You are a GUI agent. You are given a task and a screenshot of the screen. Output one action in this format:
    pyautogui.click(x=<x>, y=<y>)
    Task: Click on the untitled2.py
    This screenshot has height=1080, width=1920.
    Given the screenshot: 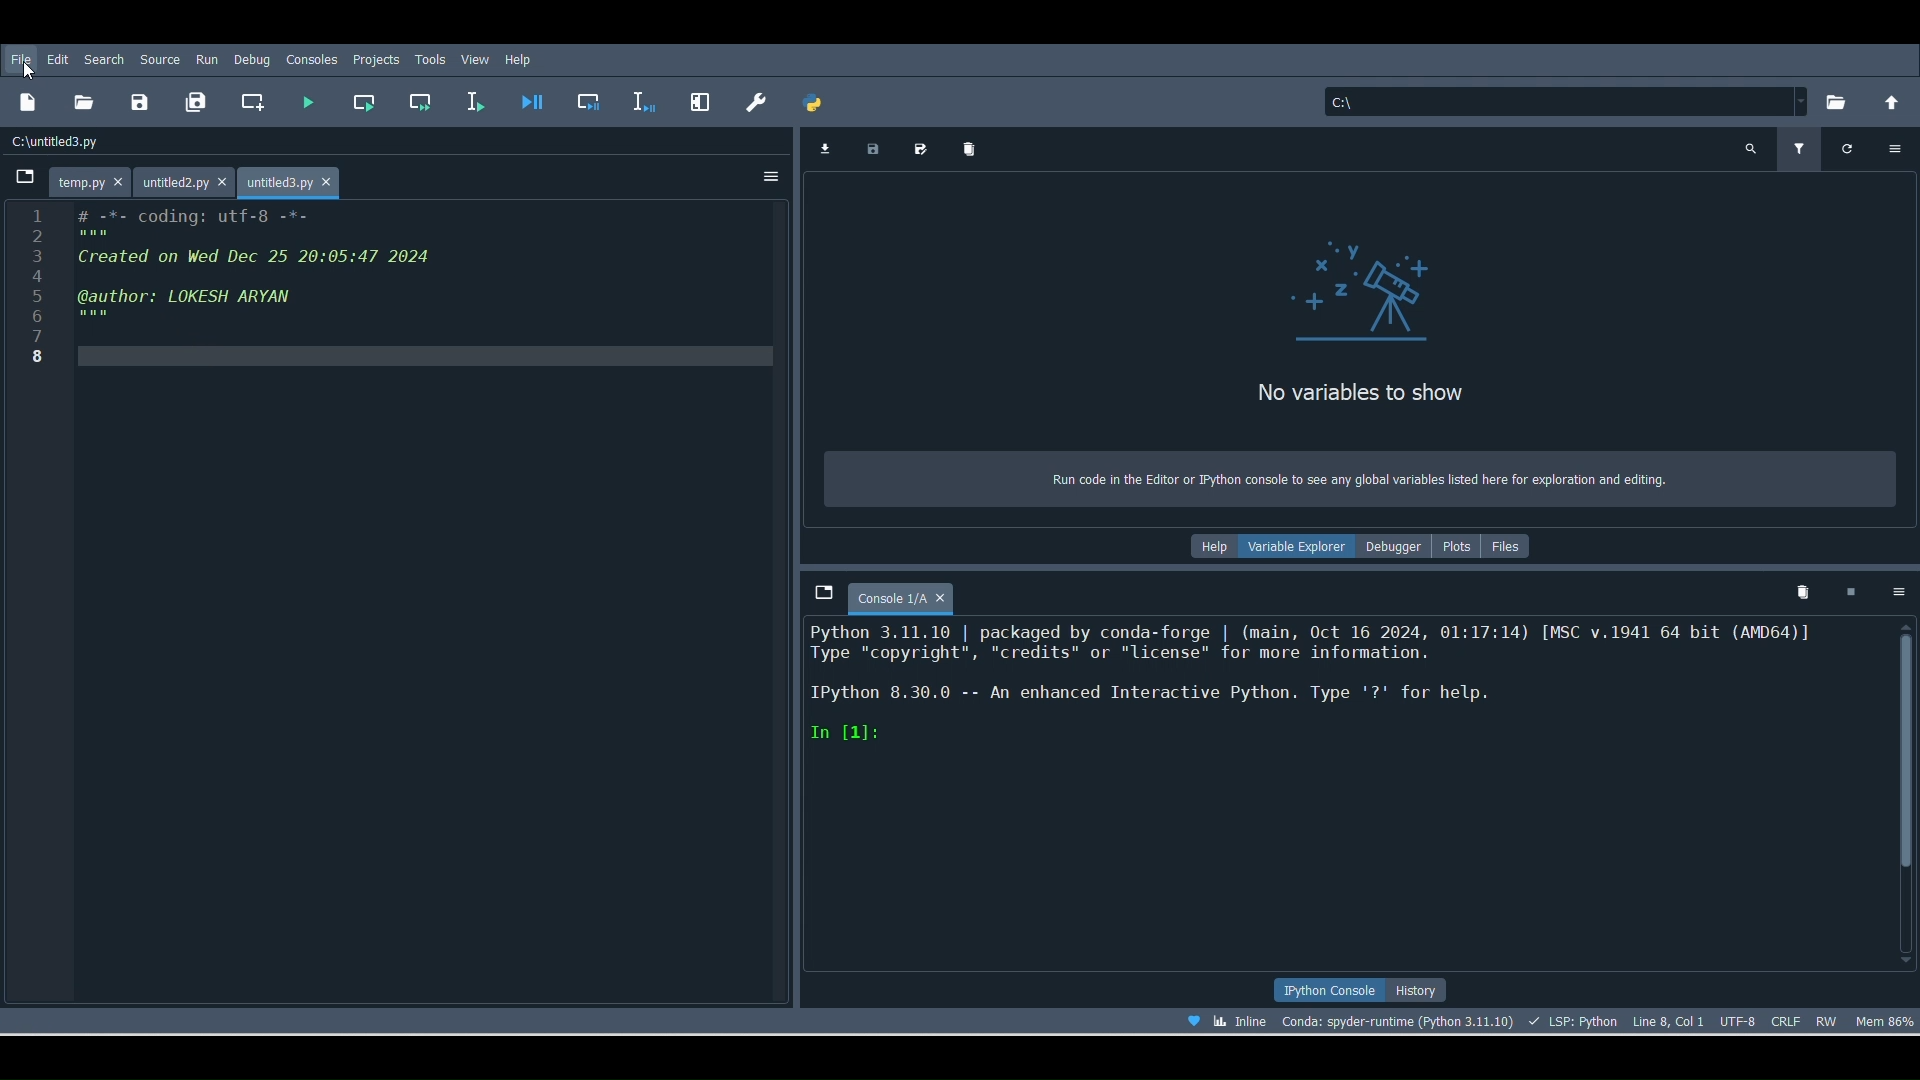 What is the action you would take?
    pyautogui.click(x=185, y=180)
    